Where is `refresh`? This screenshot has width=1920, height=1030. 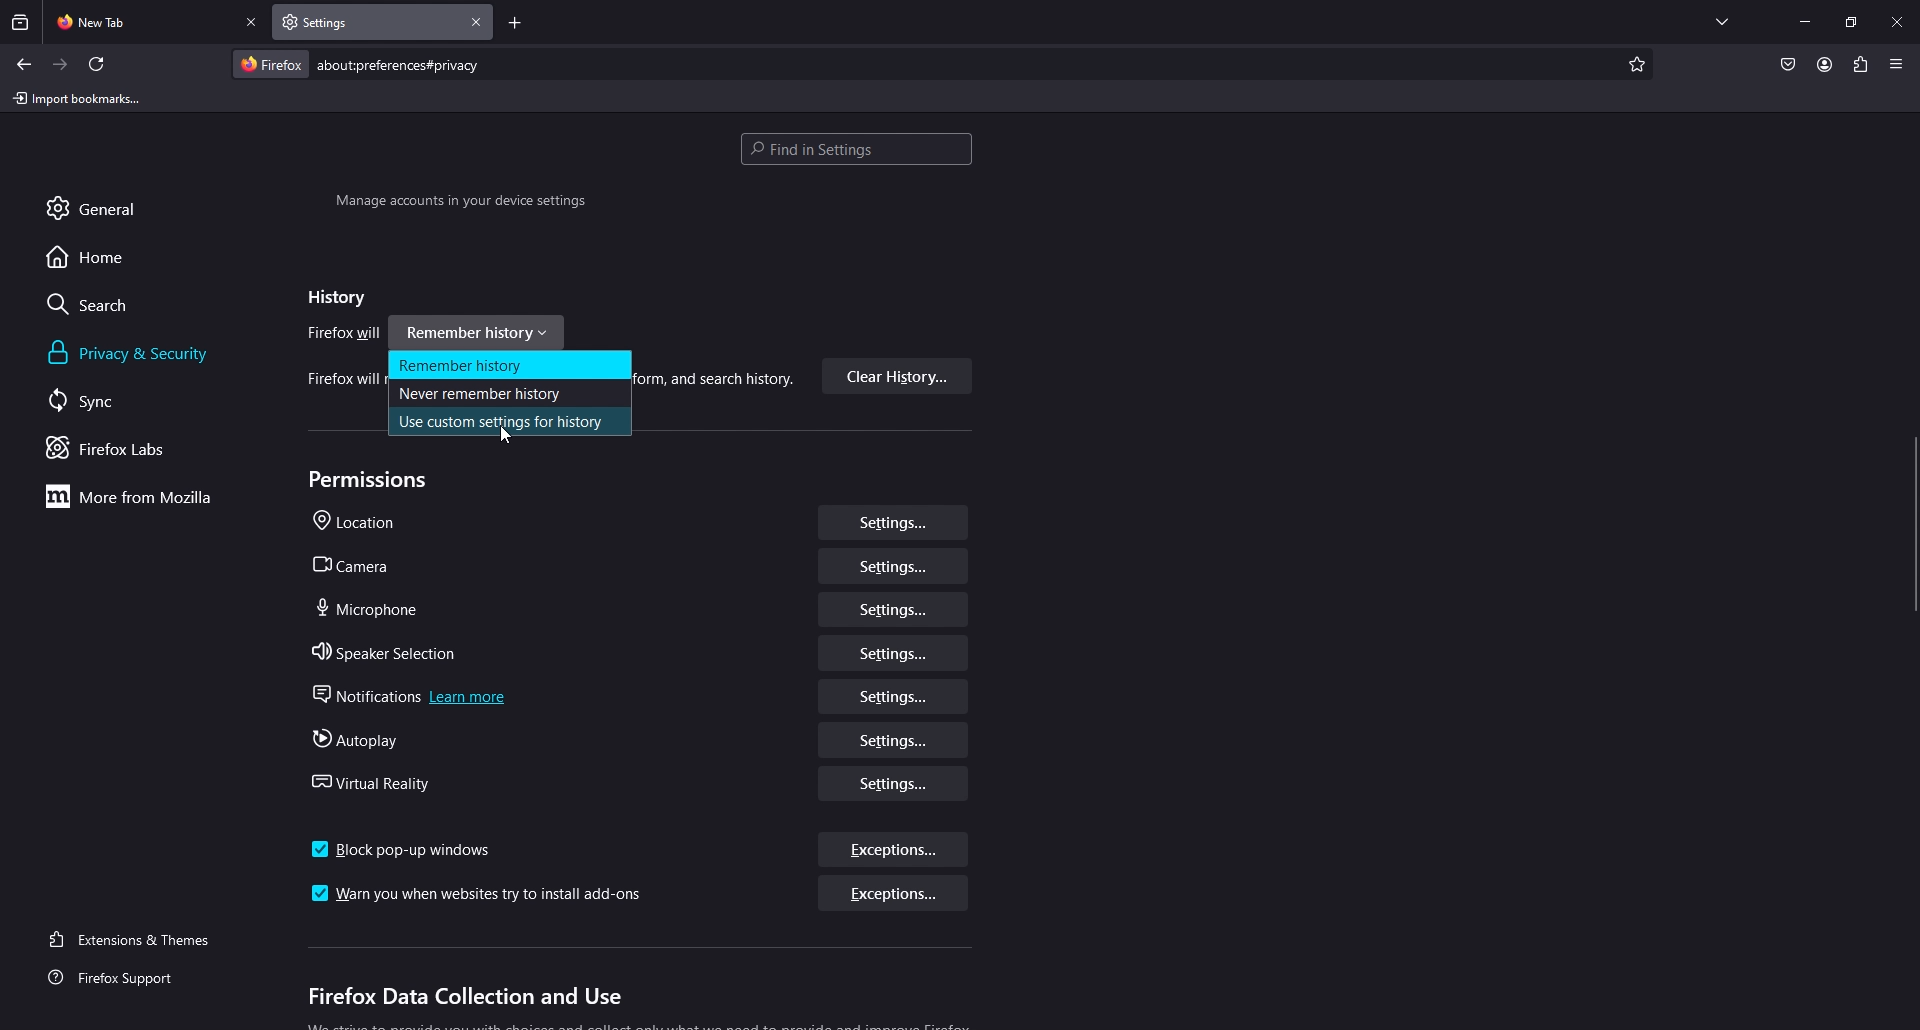 refresh is located at coordinates (97, 64).